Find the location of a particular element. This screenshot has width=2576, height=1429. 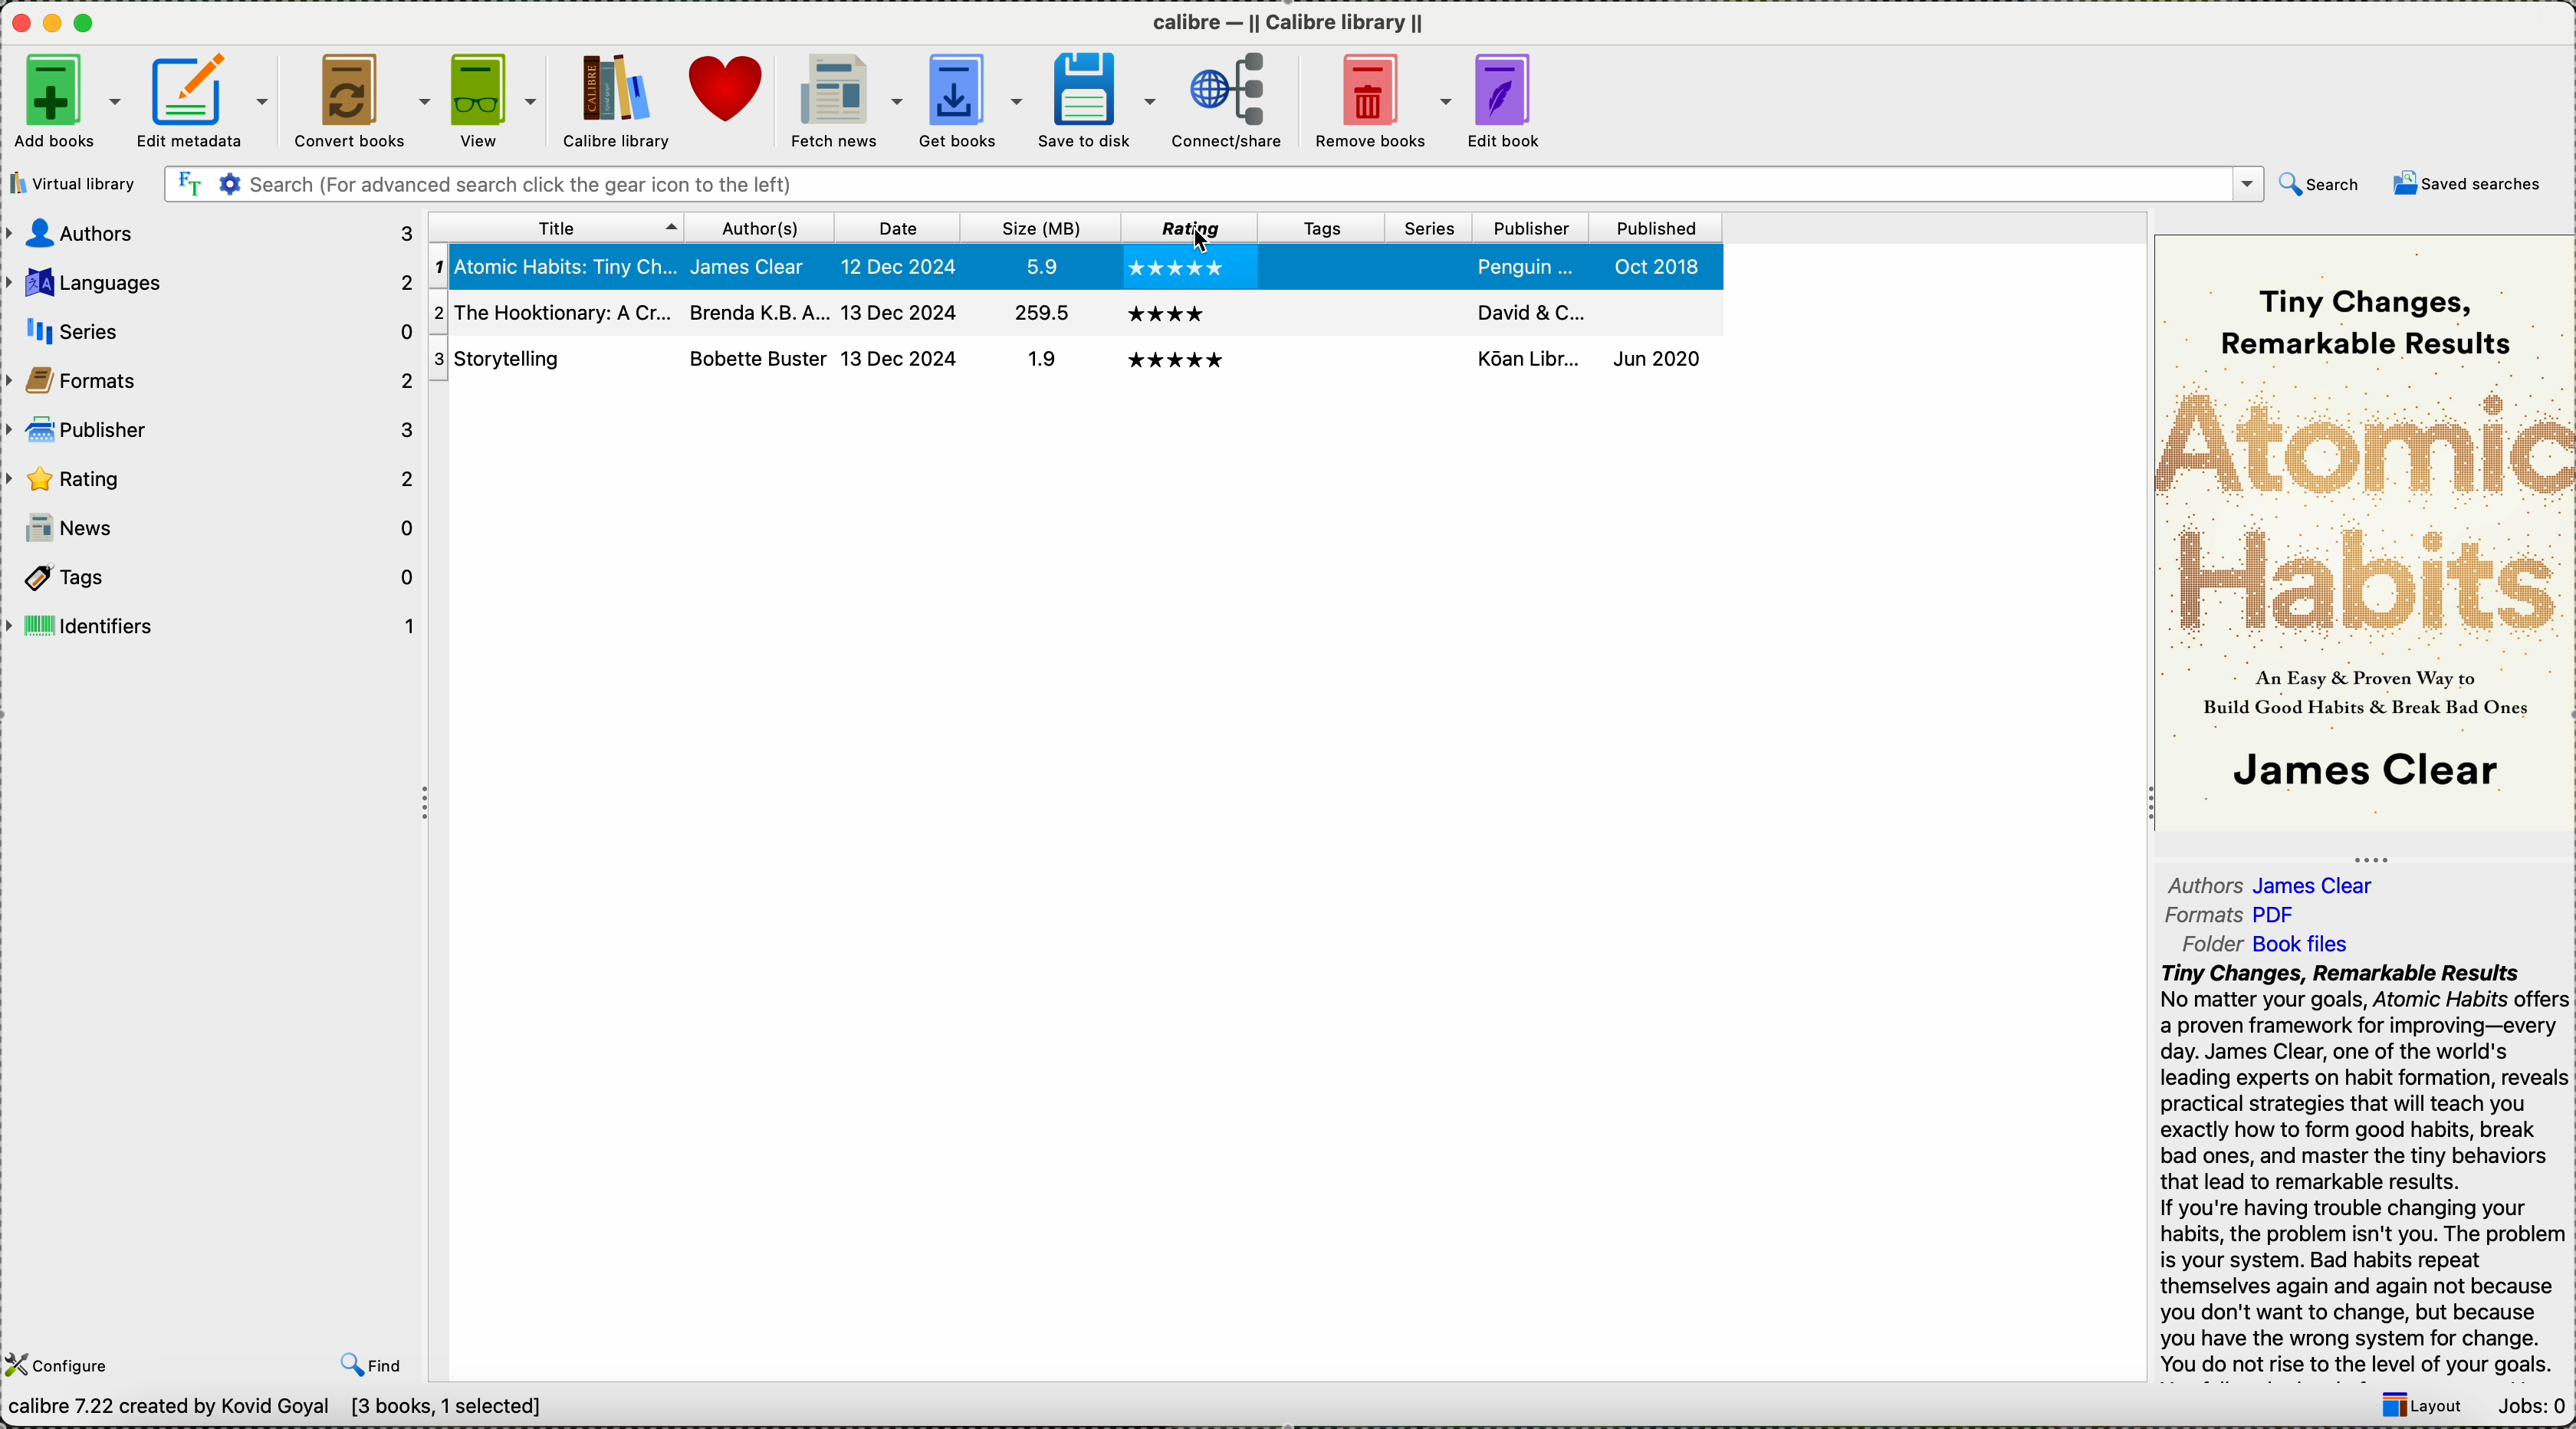

click on rating is located at coordinates (1190, 228).